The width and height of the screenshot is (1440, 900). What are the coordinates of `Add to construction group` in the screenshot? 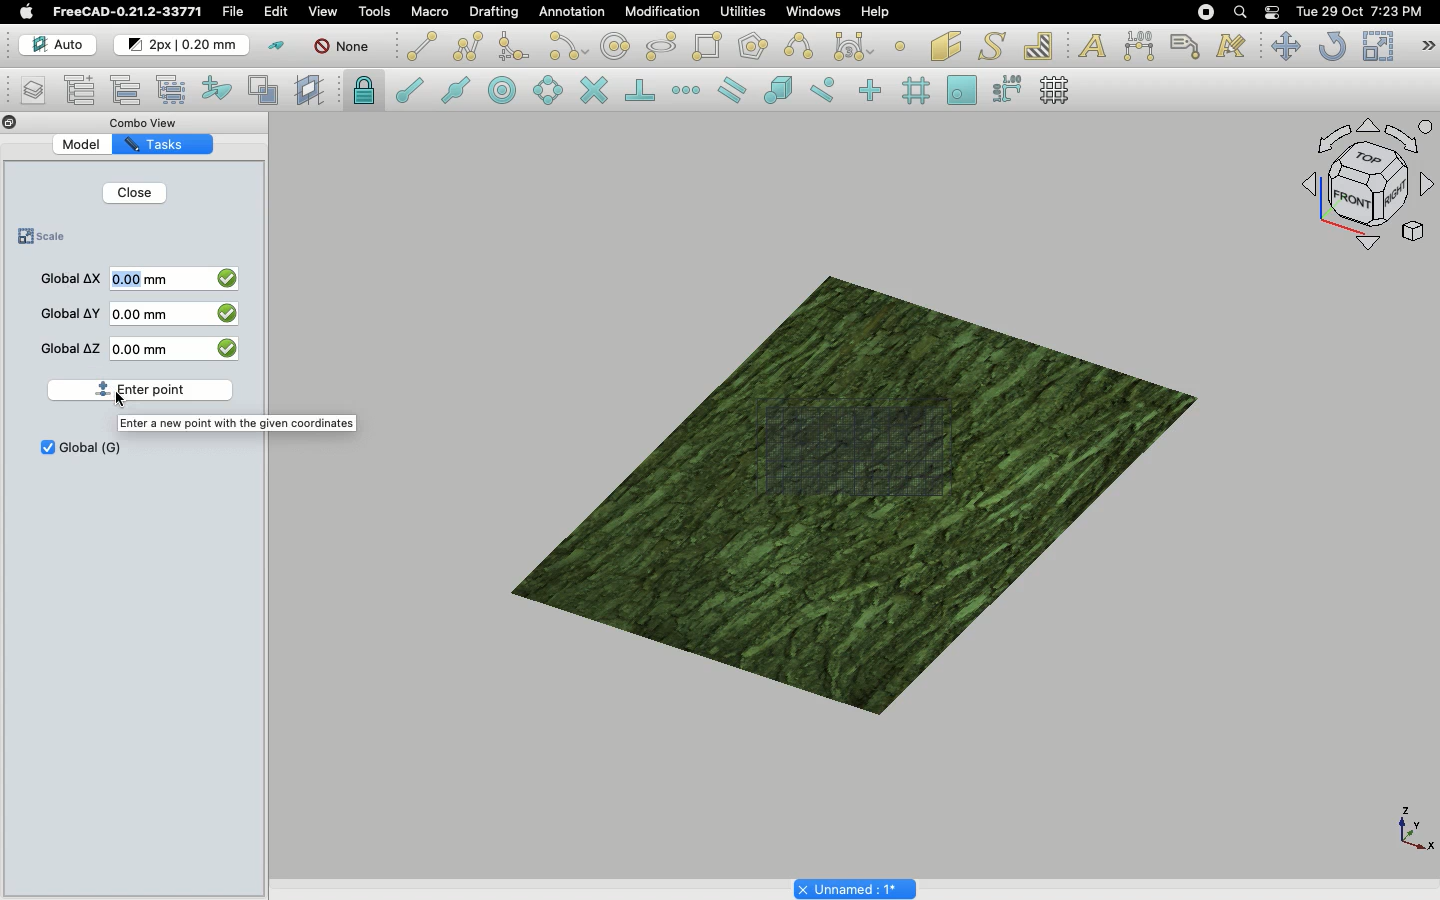 It's located at (218, 92).